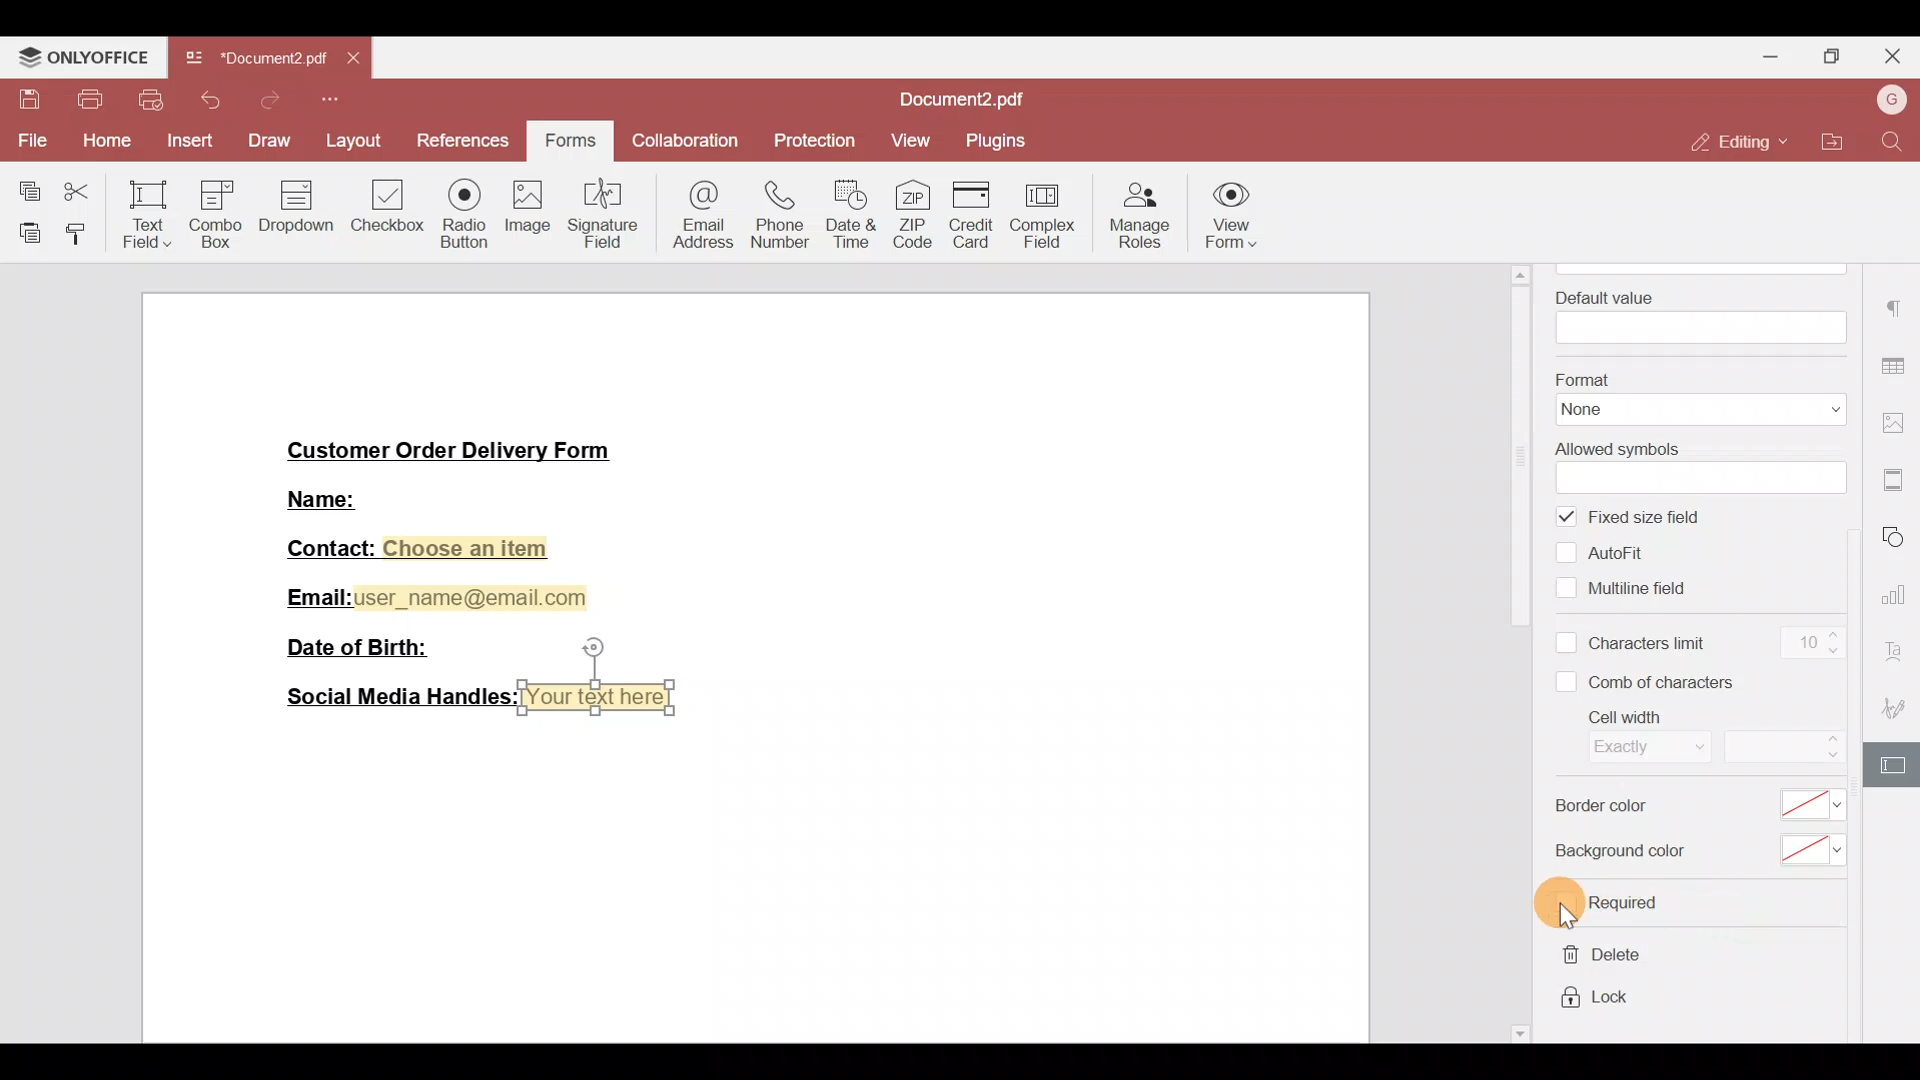 This screenshot has height=1080, width=1920. I want to click on Scroll bar, so click(1525, 652).